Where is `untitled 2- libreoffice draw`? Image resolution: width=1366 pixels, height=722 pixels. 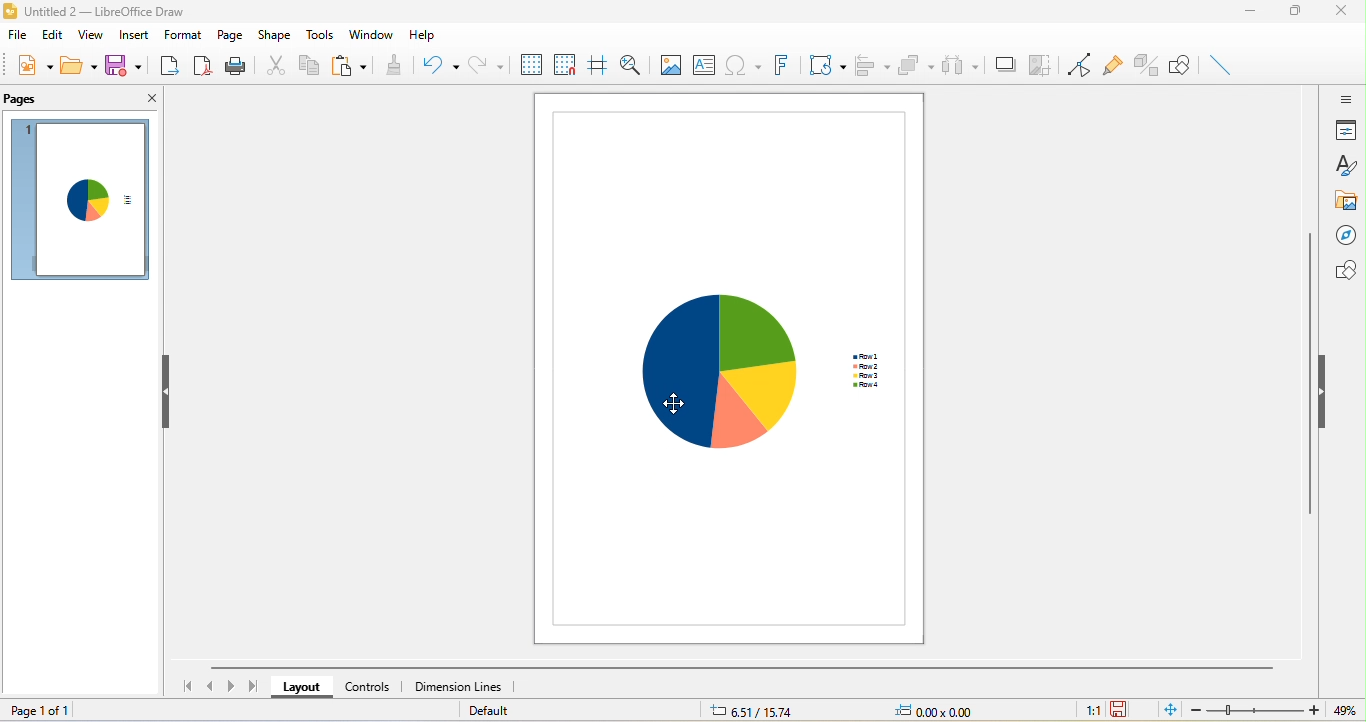 untitled 2- libreoffice draw is located at coordinates (116, 13).